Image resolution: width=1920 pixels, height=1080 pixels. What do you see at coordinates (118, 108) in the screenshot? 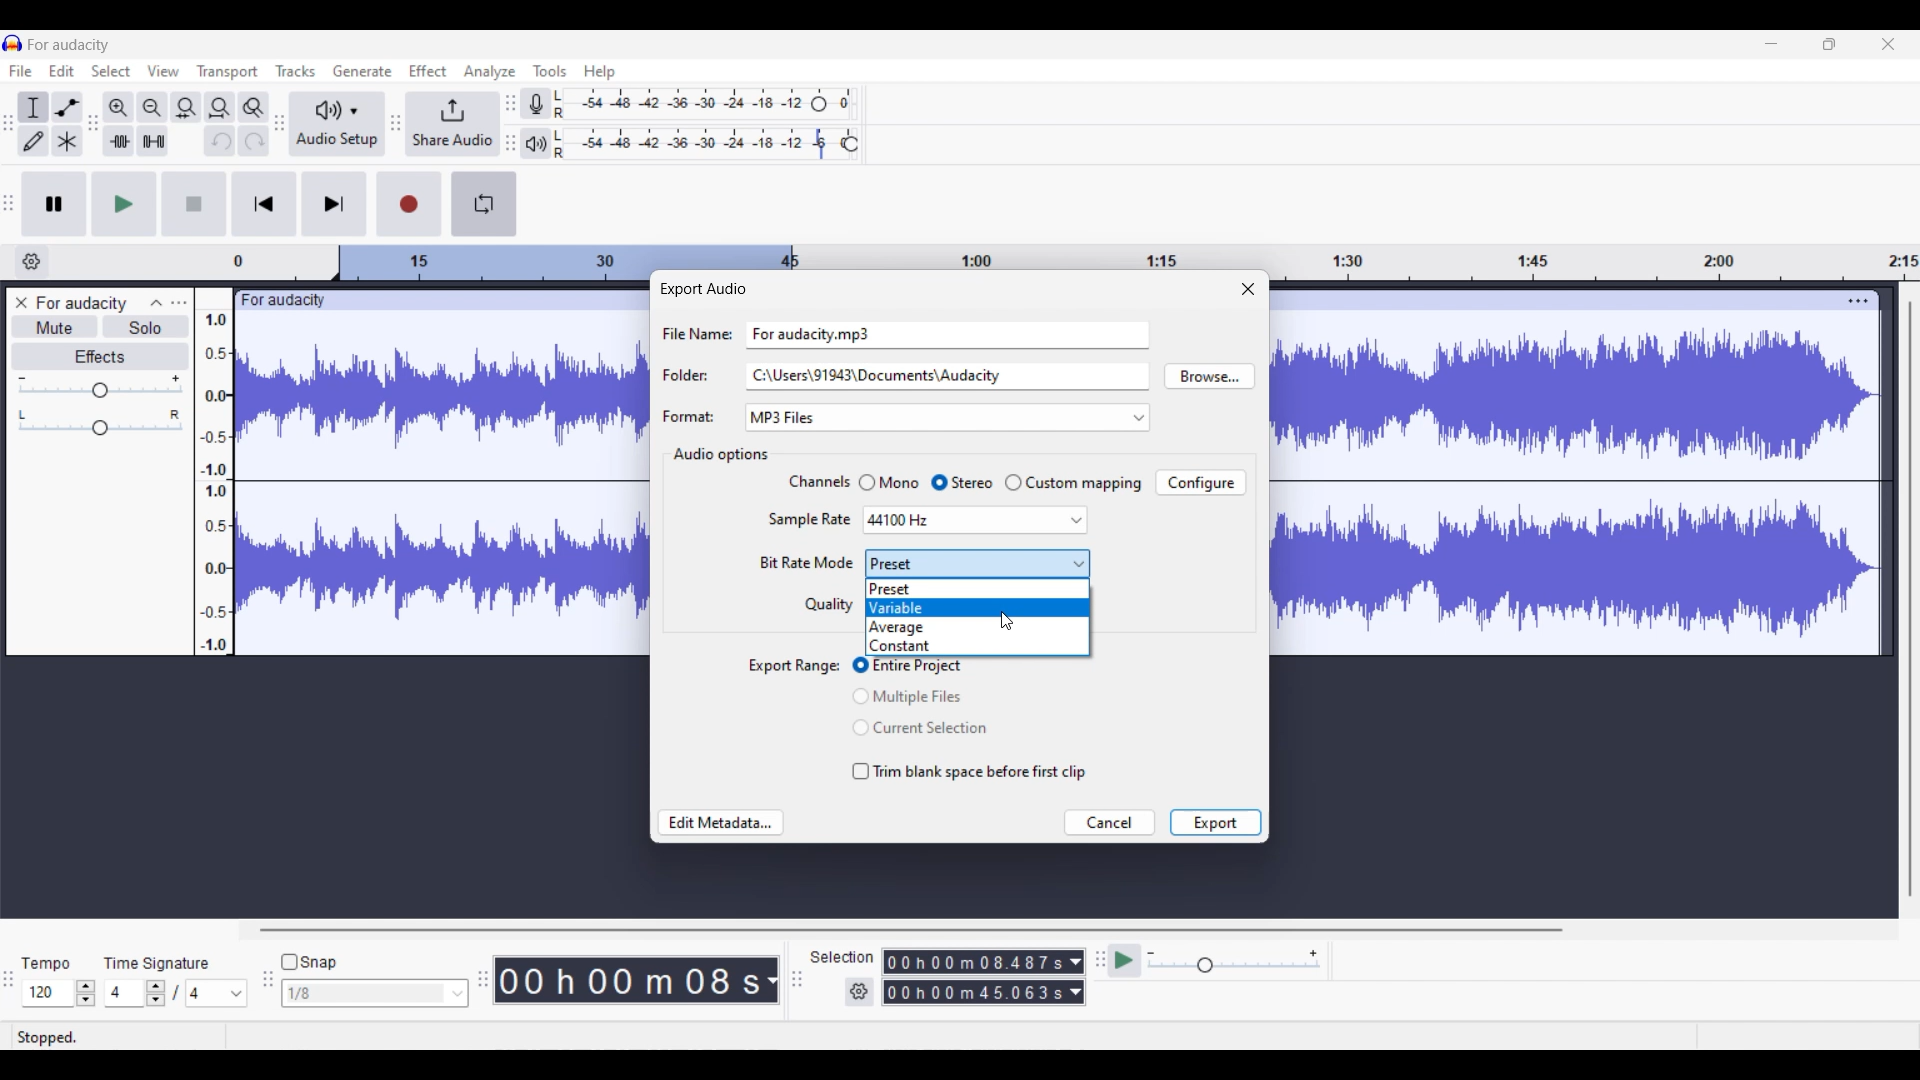
I see `Zoom in` at bounding box center [118, 108].